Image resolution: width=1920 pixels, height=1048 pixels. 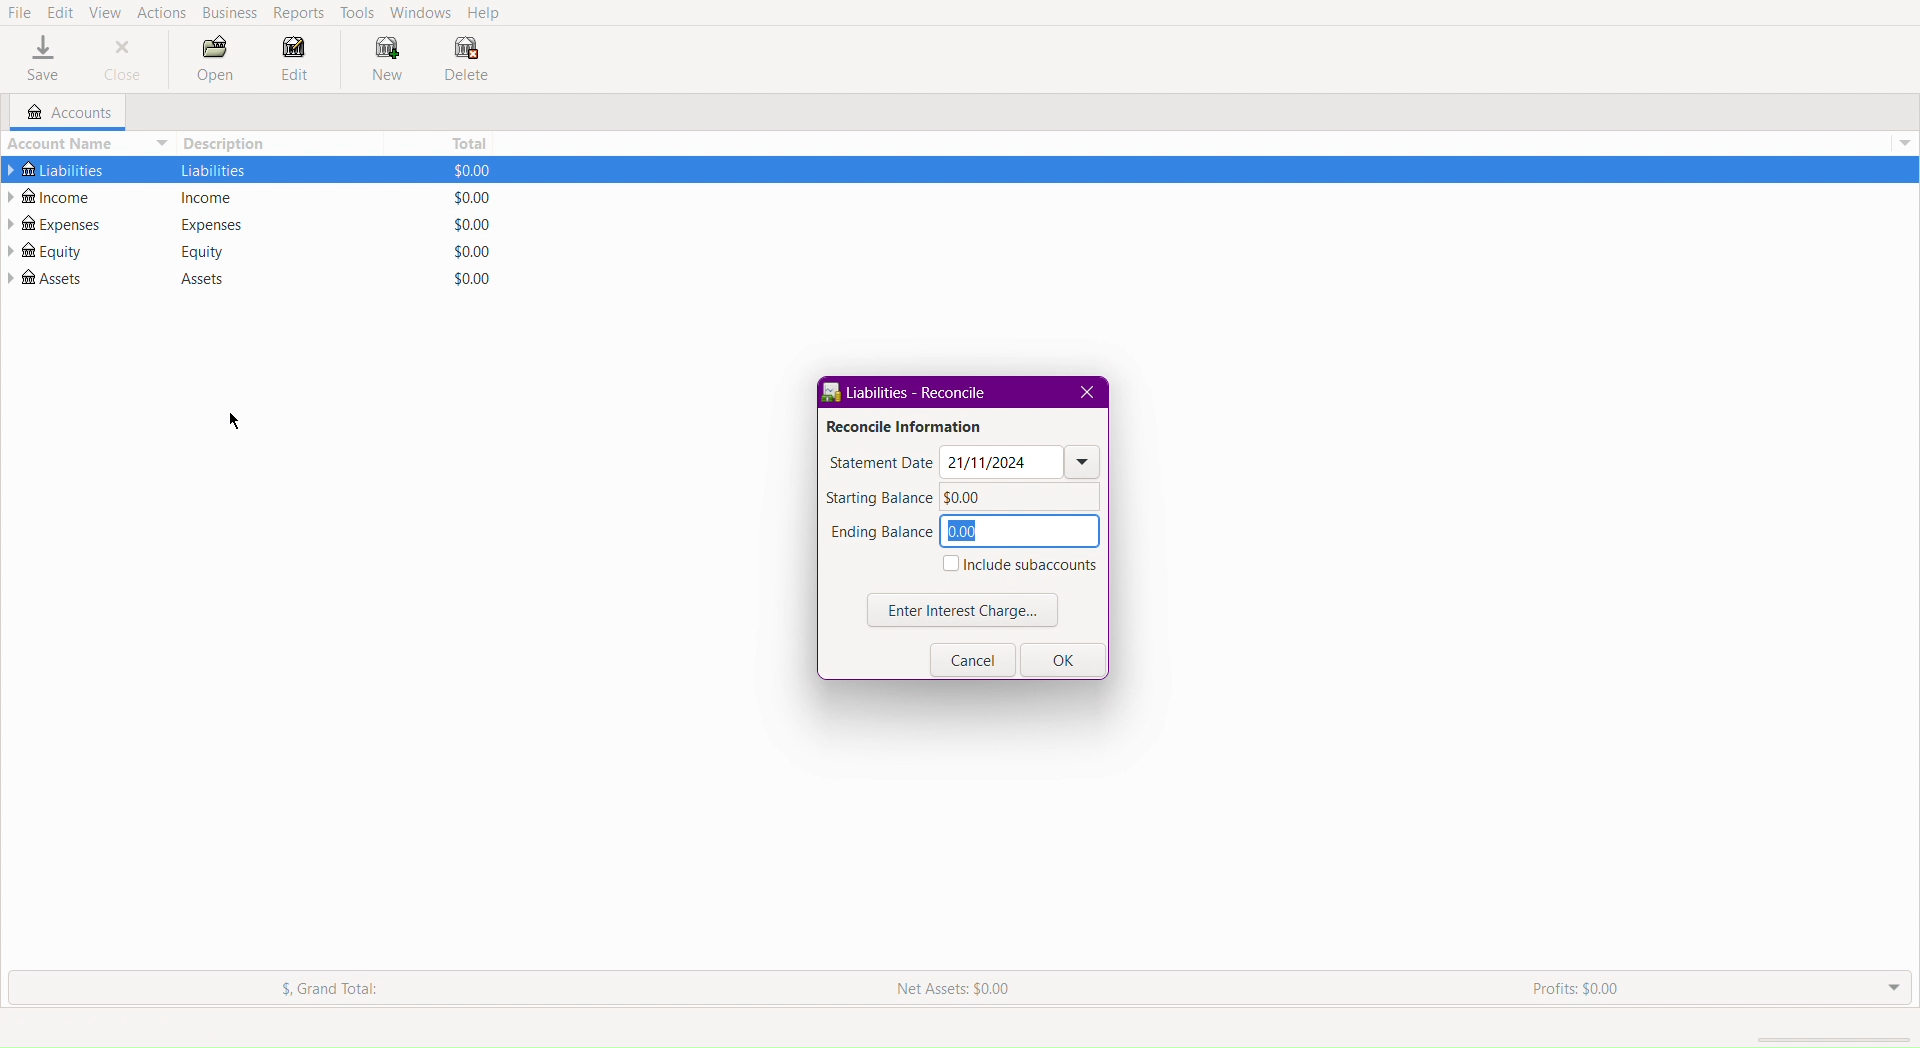 What do you see at coordinates (18, 13) in the screenshot?
I see `File` at bounding box center [18, 13].